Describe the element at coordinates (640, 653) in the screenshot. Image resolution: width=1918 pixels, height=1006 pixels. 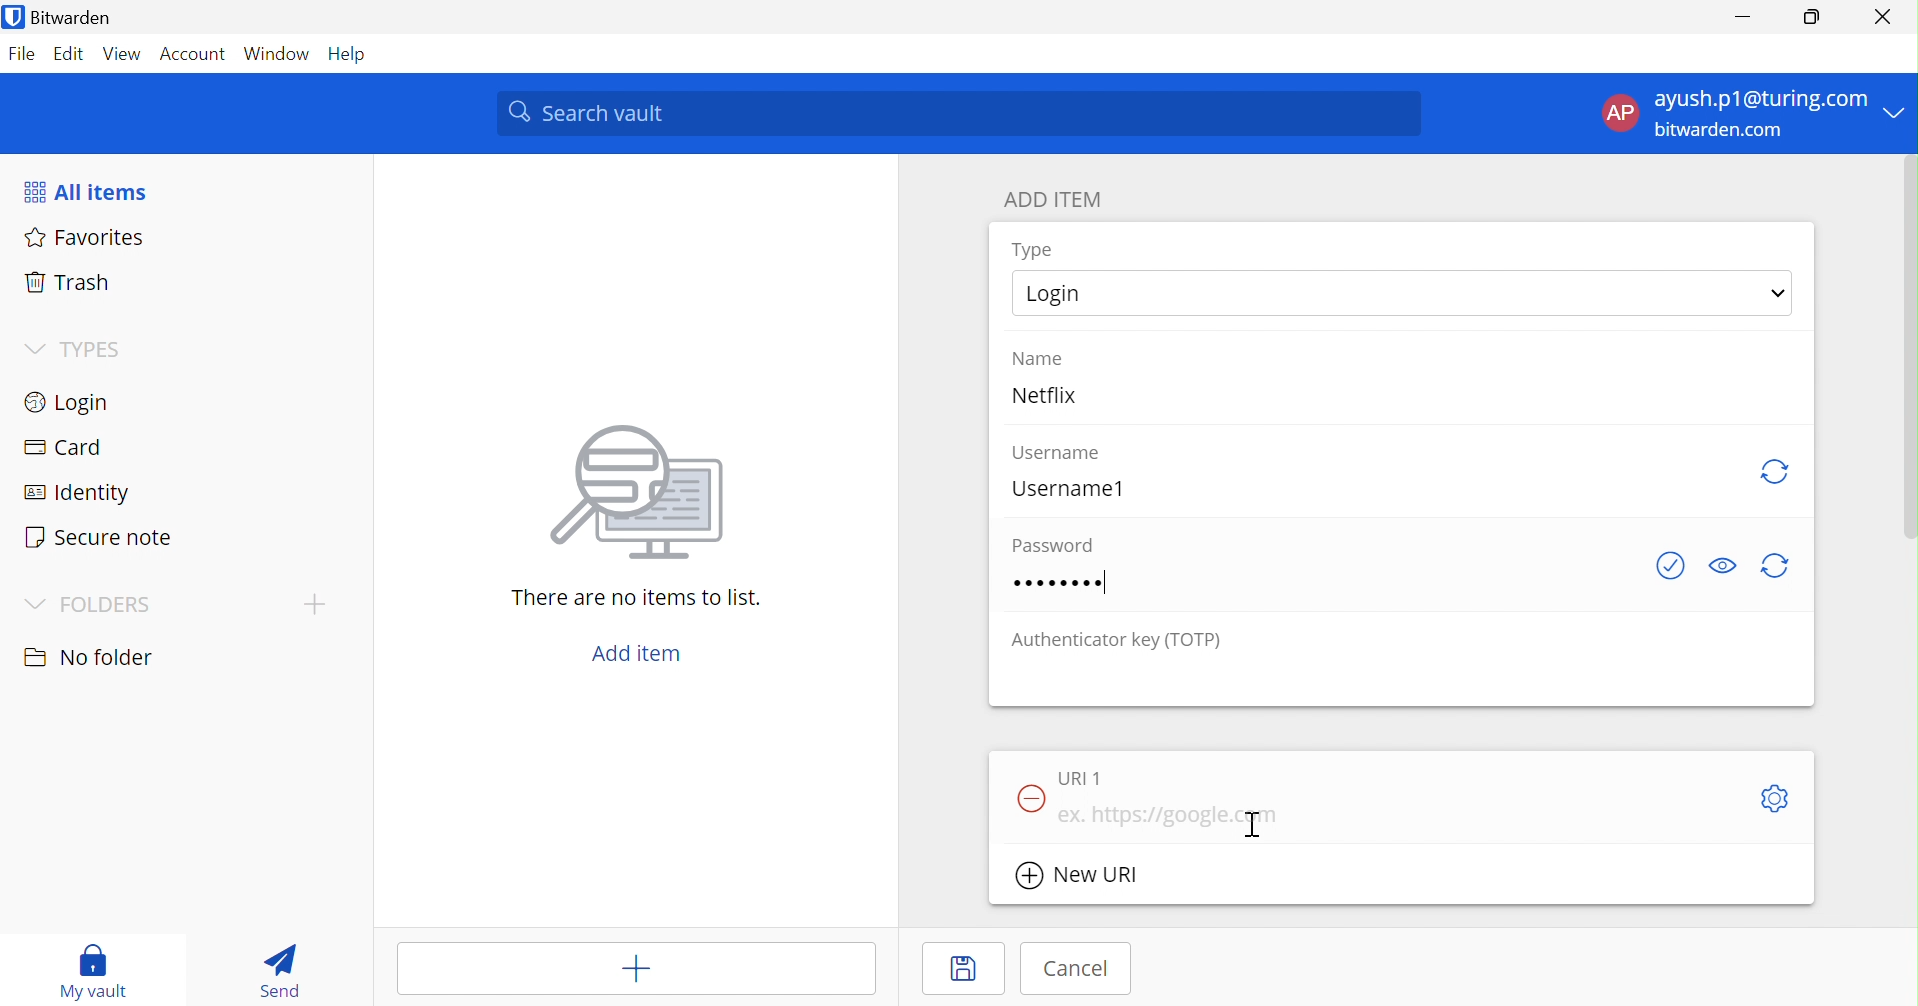
I see `Add item` at that location.